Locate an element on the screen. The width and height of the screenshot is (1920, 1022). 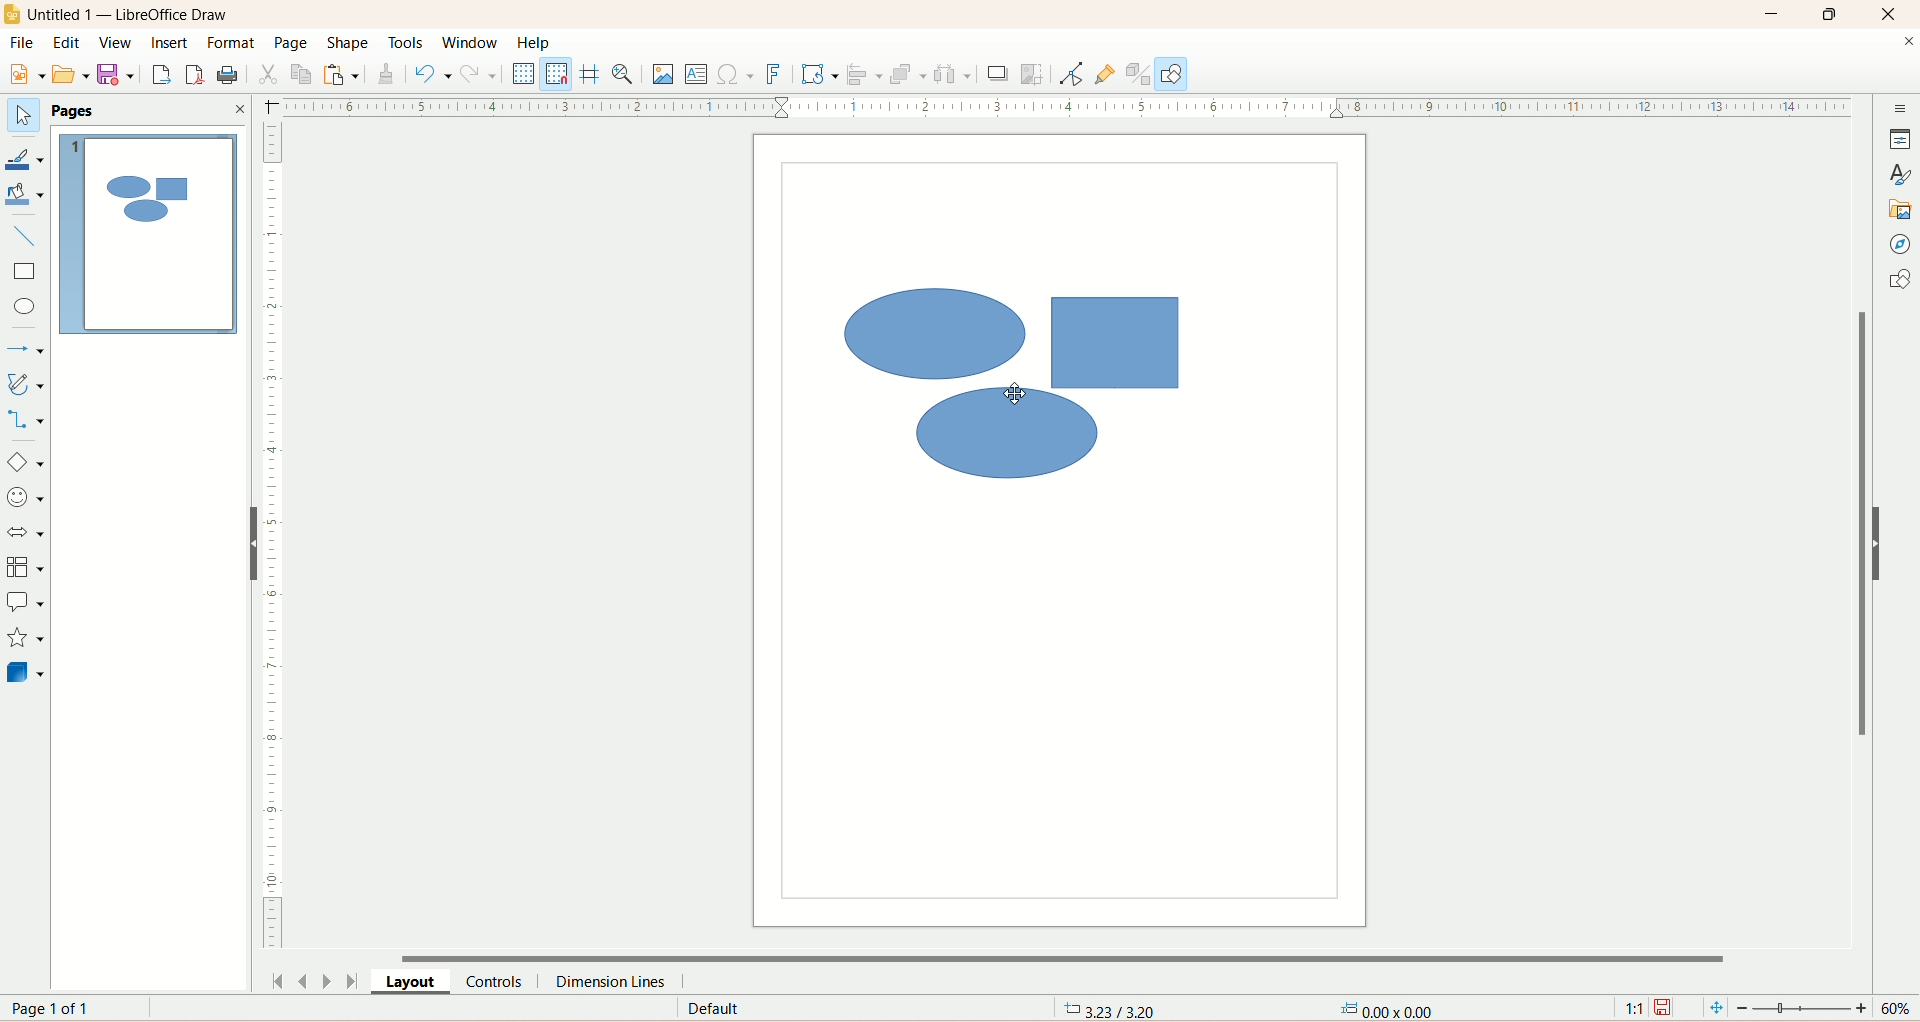
select atleast three object to distribute is located at coordinates (953, 74).